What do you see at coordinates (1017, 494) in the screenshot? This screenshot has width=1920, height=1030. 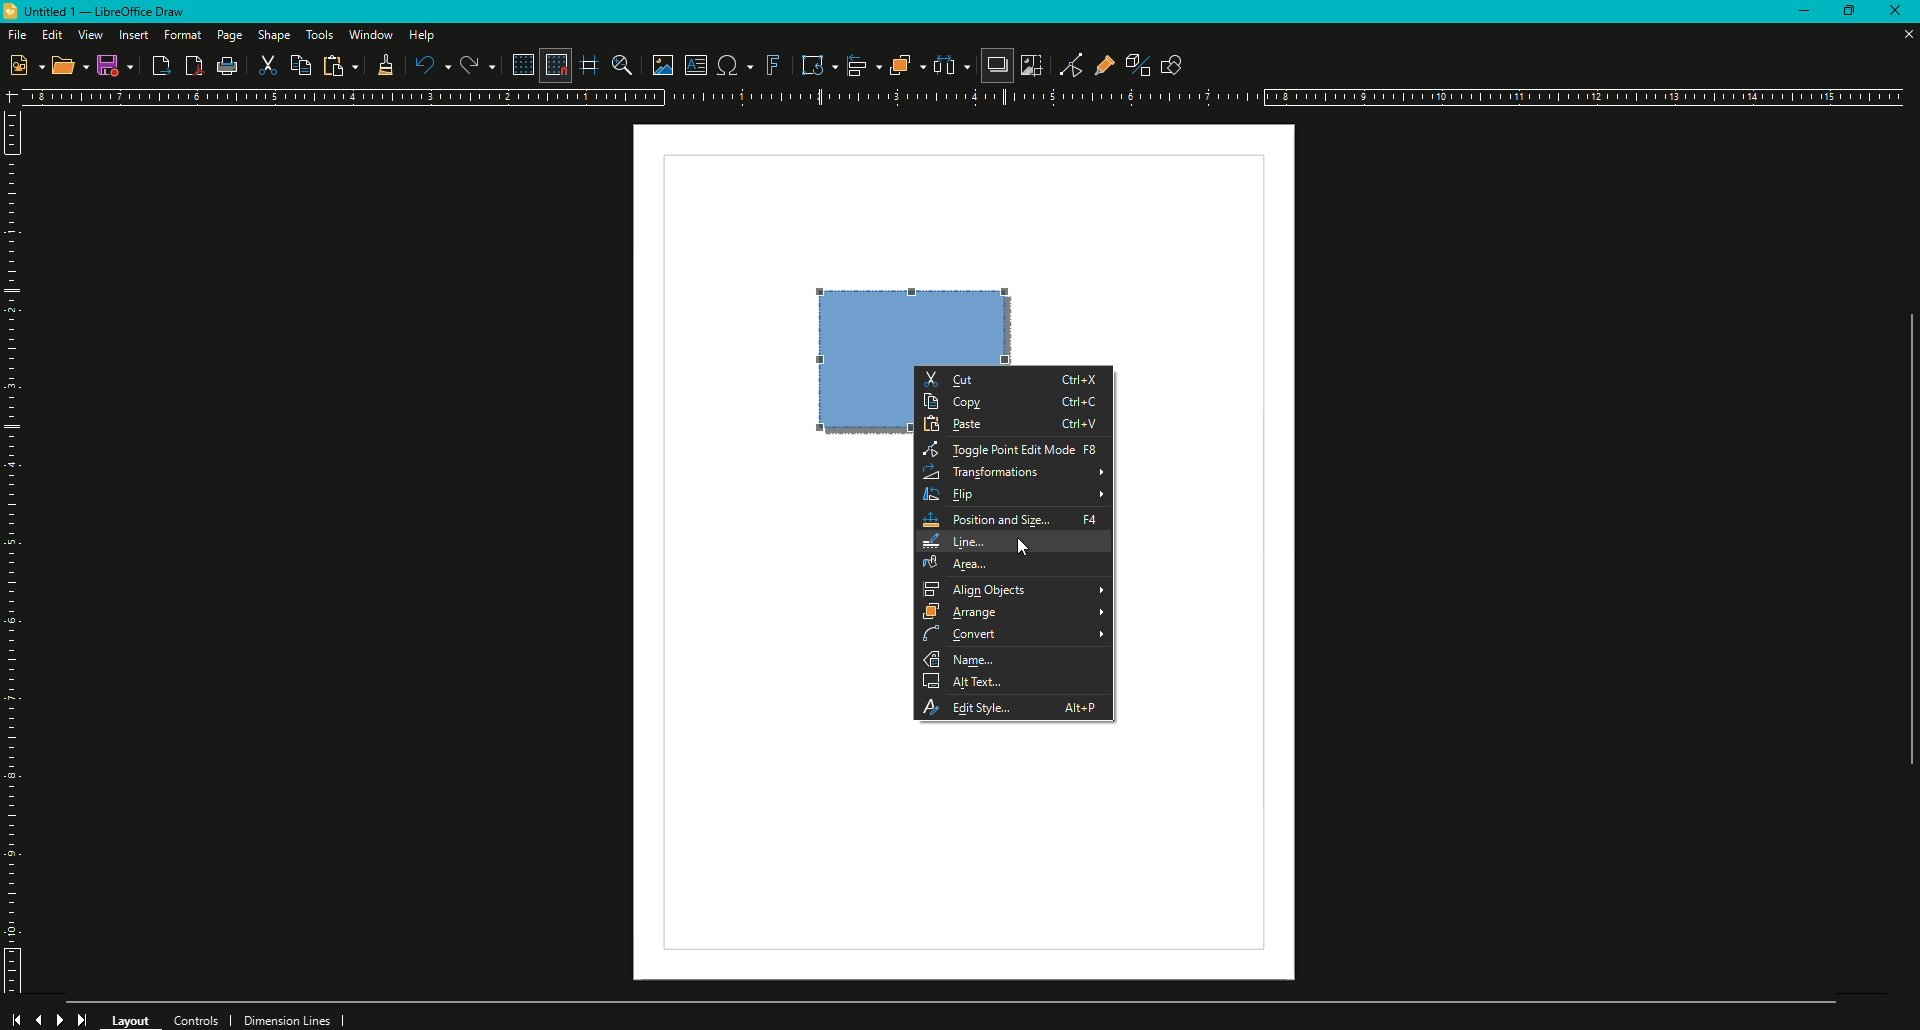 I see `Flip` at bounding box center [1017, 494].